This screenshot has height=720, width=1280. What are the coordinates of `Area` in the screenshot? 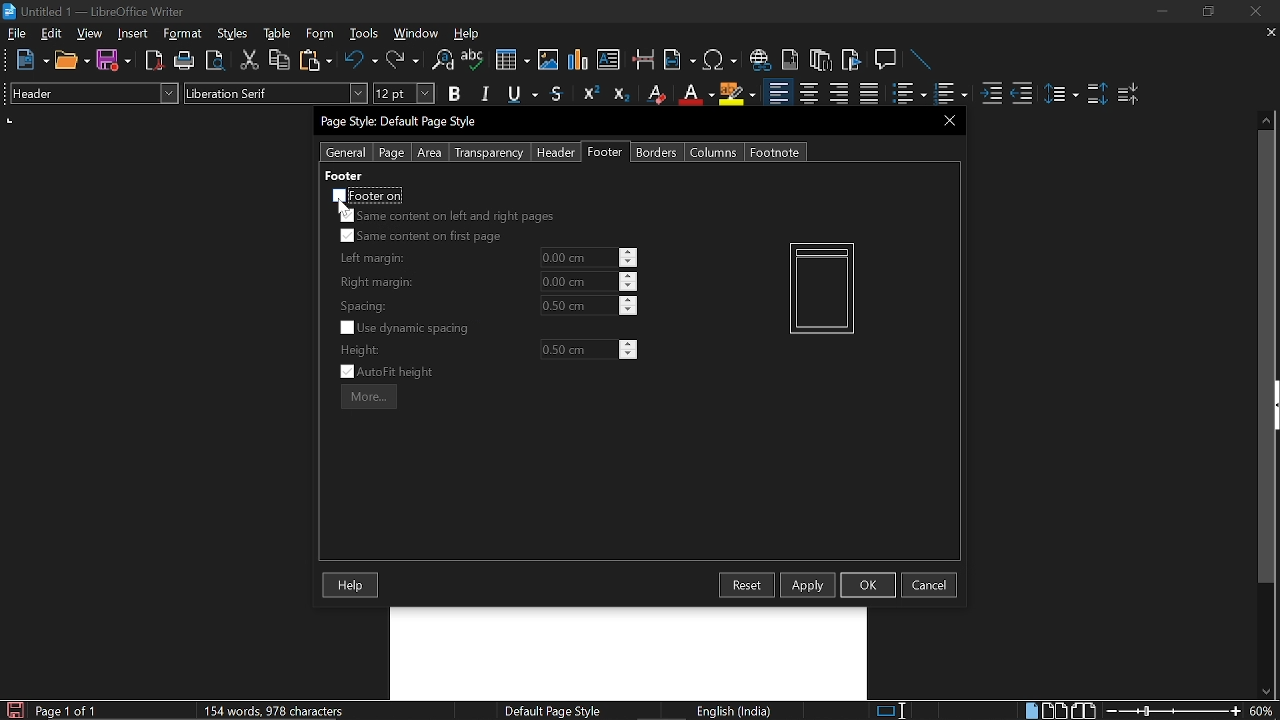 It's located at (430, 153).